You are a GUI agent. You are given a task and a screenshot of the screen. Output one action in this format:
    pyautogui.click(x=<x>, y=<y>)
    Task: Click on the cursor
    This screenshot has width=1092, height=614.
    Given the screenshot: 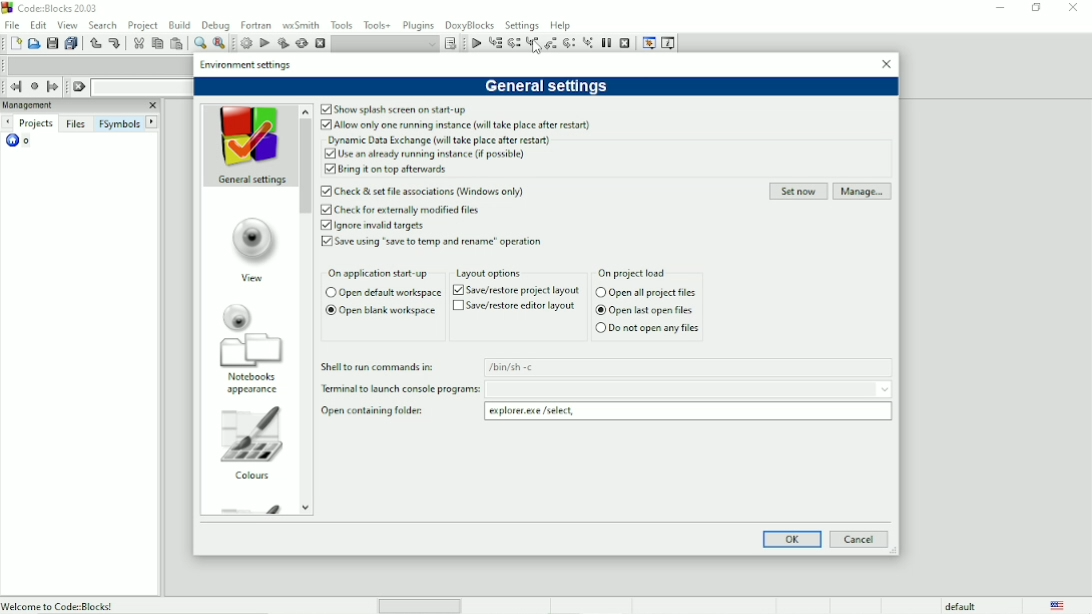 What is the action you would take?
    pyautogui.click(x=538, y=47)
    